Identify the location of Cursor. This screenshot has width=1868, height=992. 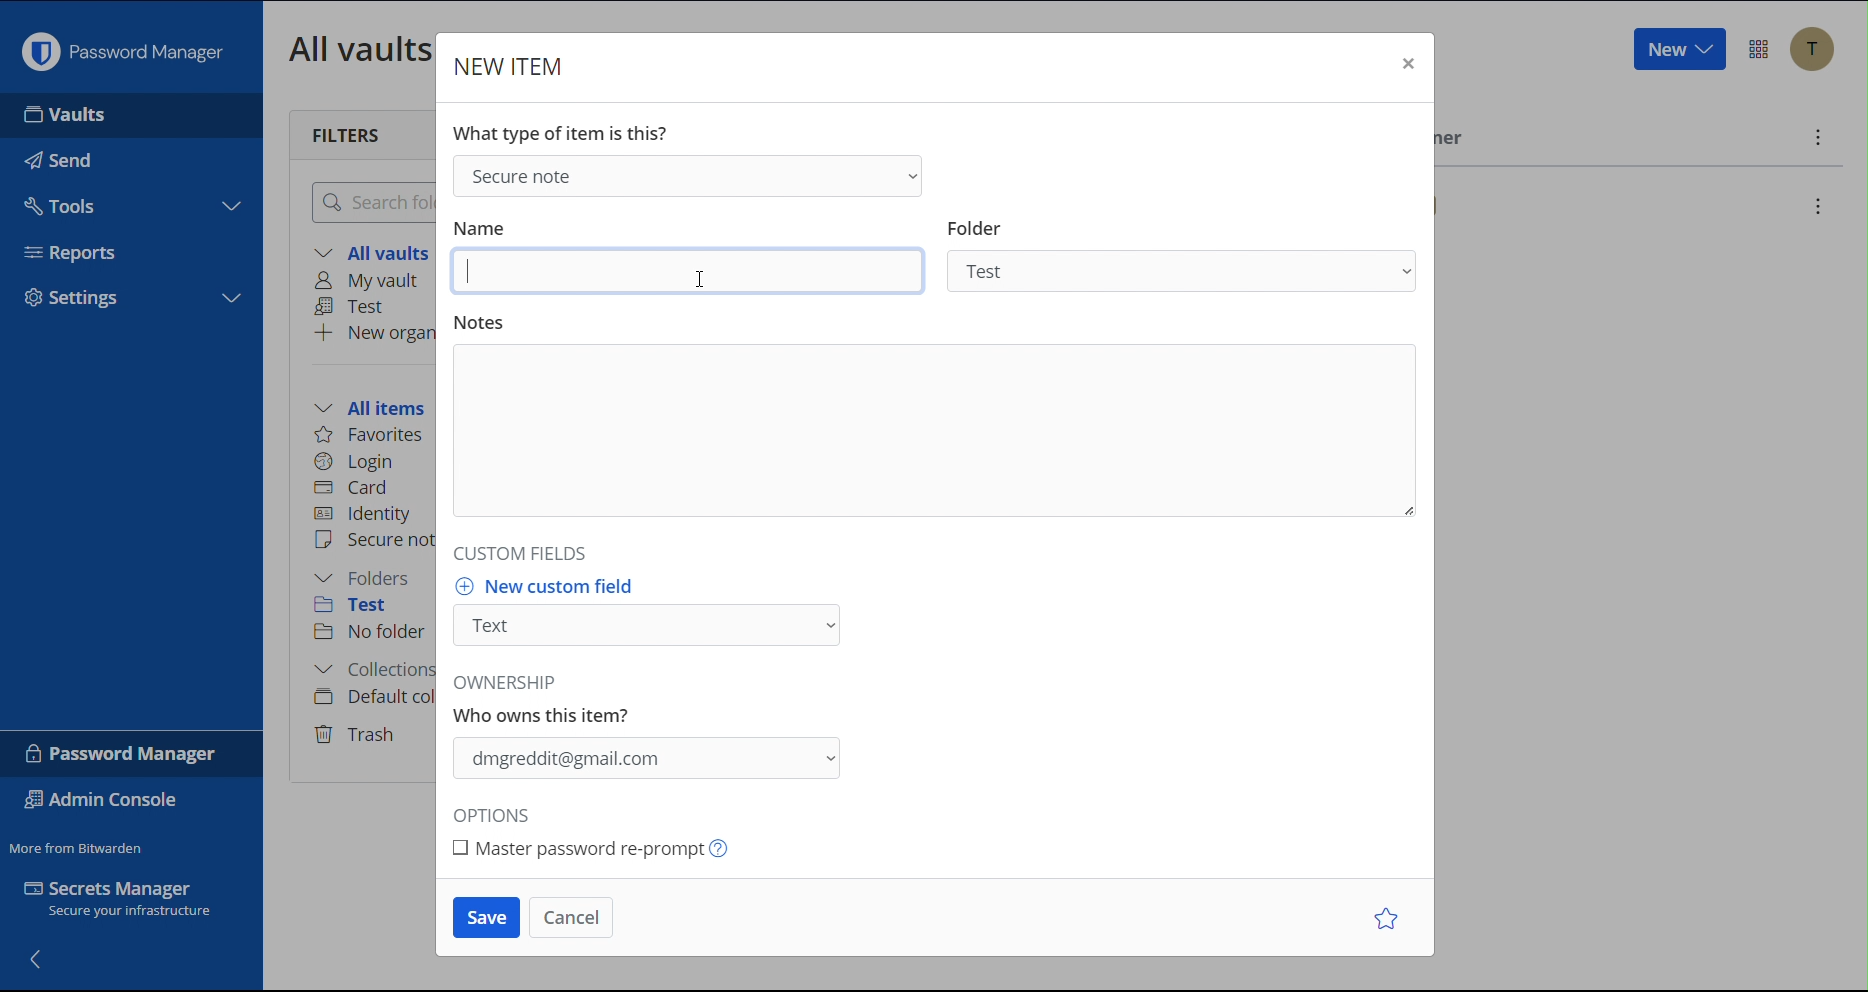
(698, 279).